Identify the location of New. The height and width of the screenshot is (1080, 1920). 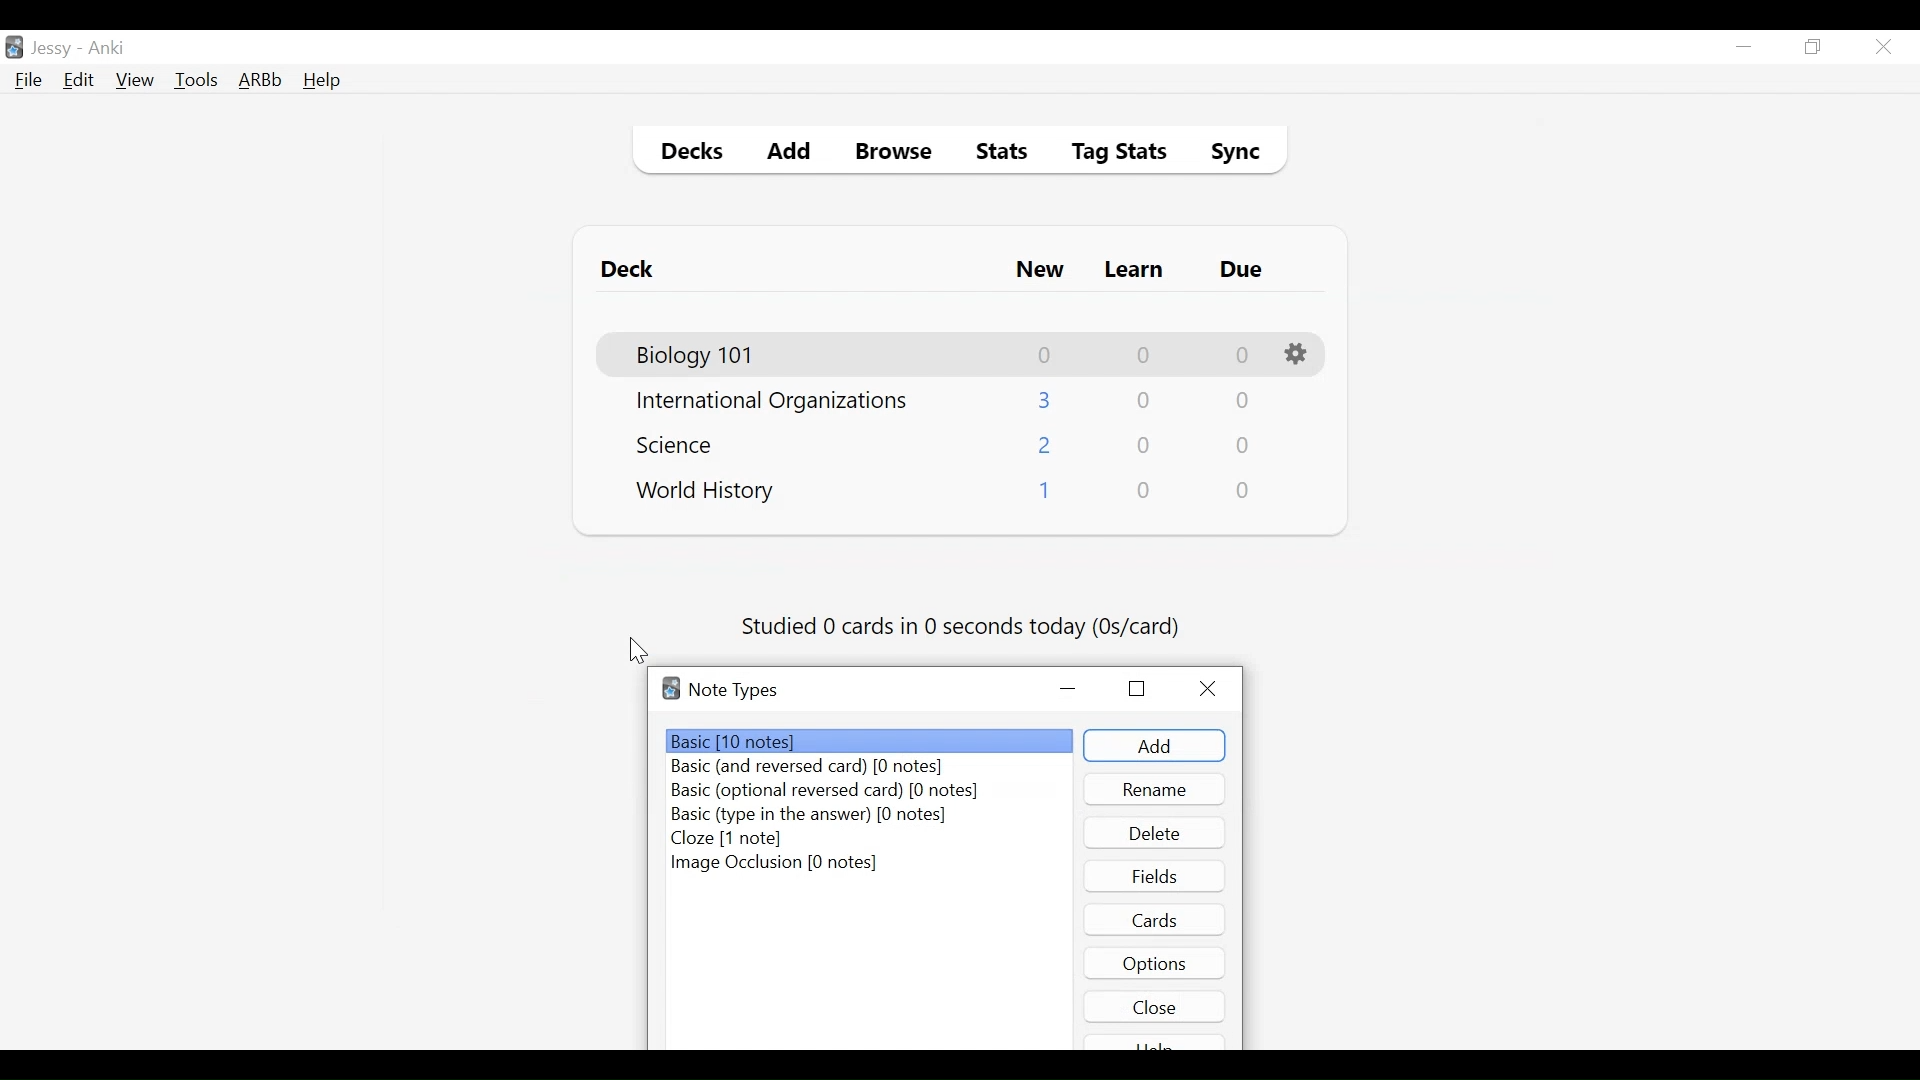
(1040, 272).